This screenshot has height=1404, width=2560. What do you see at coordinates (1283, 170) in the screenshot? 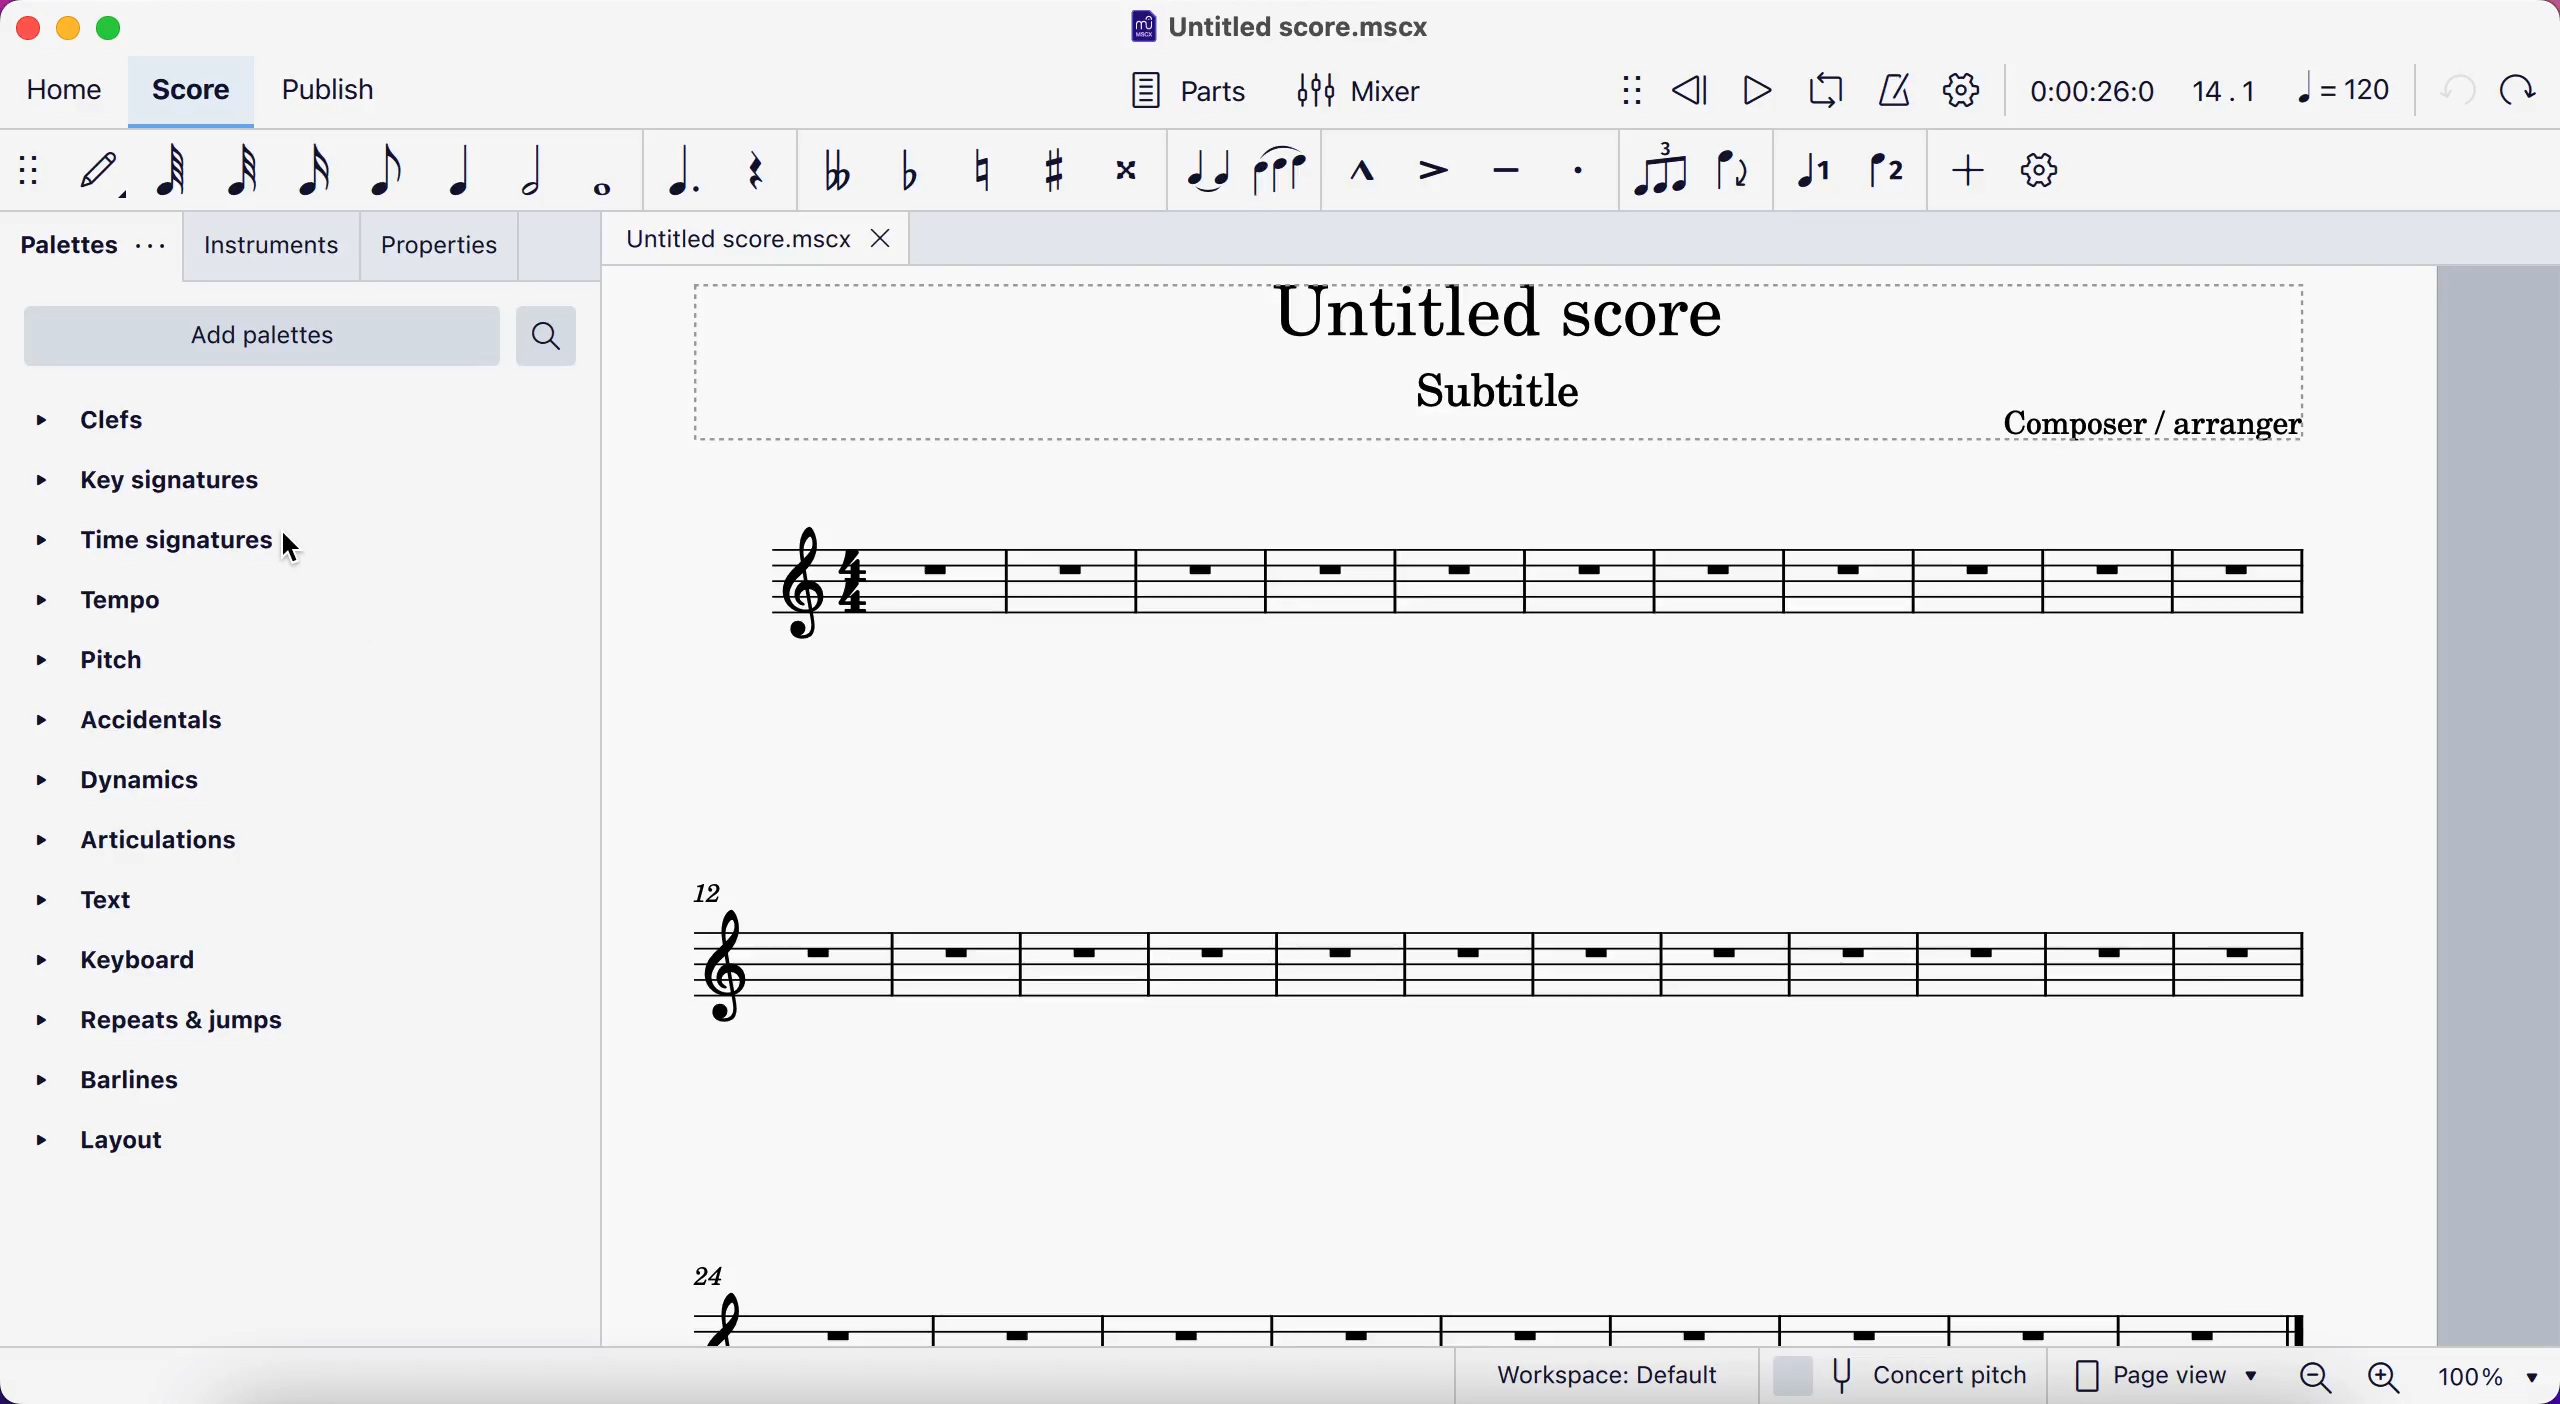
I see `slur` at bounding box center [1283, 170].